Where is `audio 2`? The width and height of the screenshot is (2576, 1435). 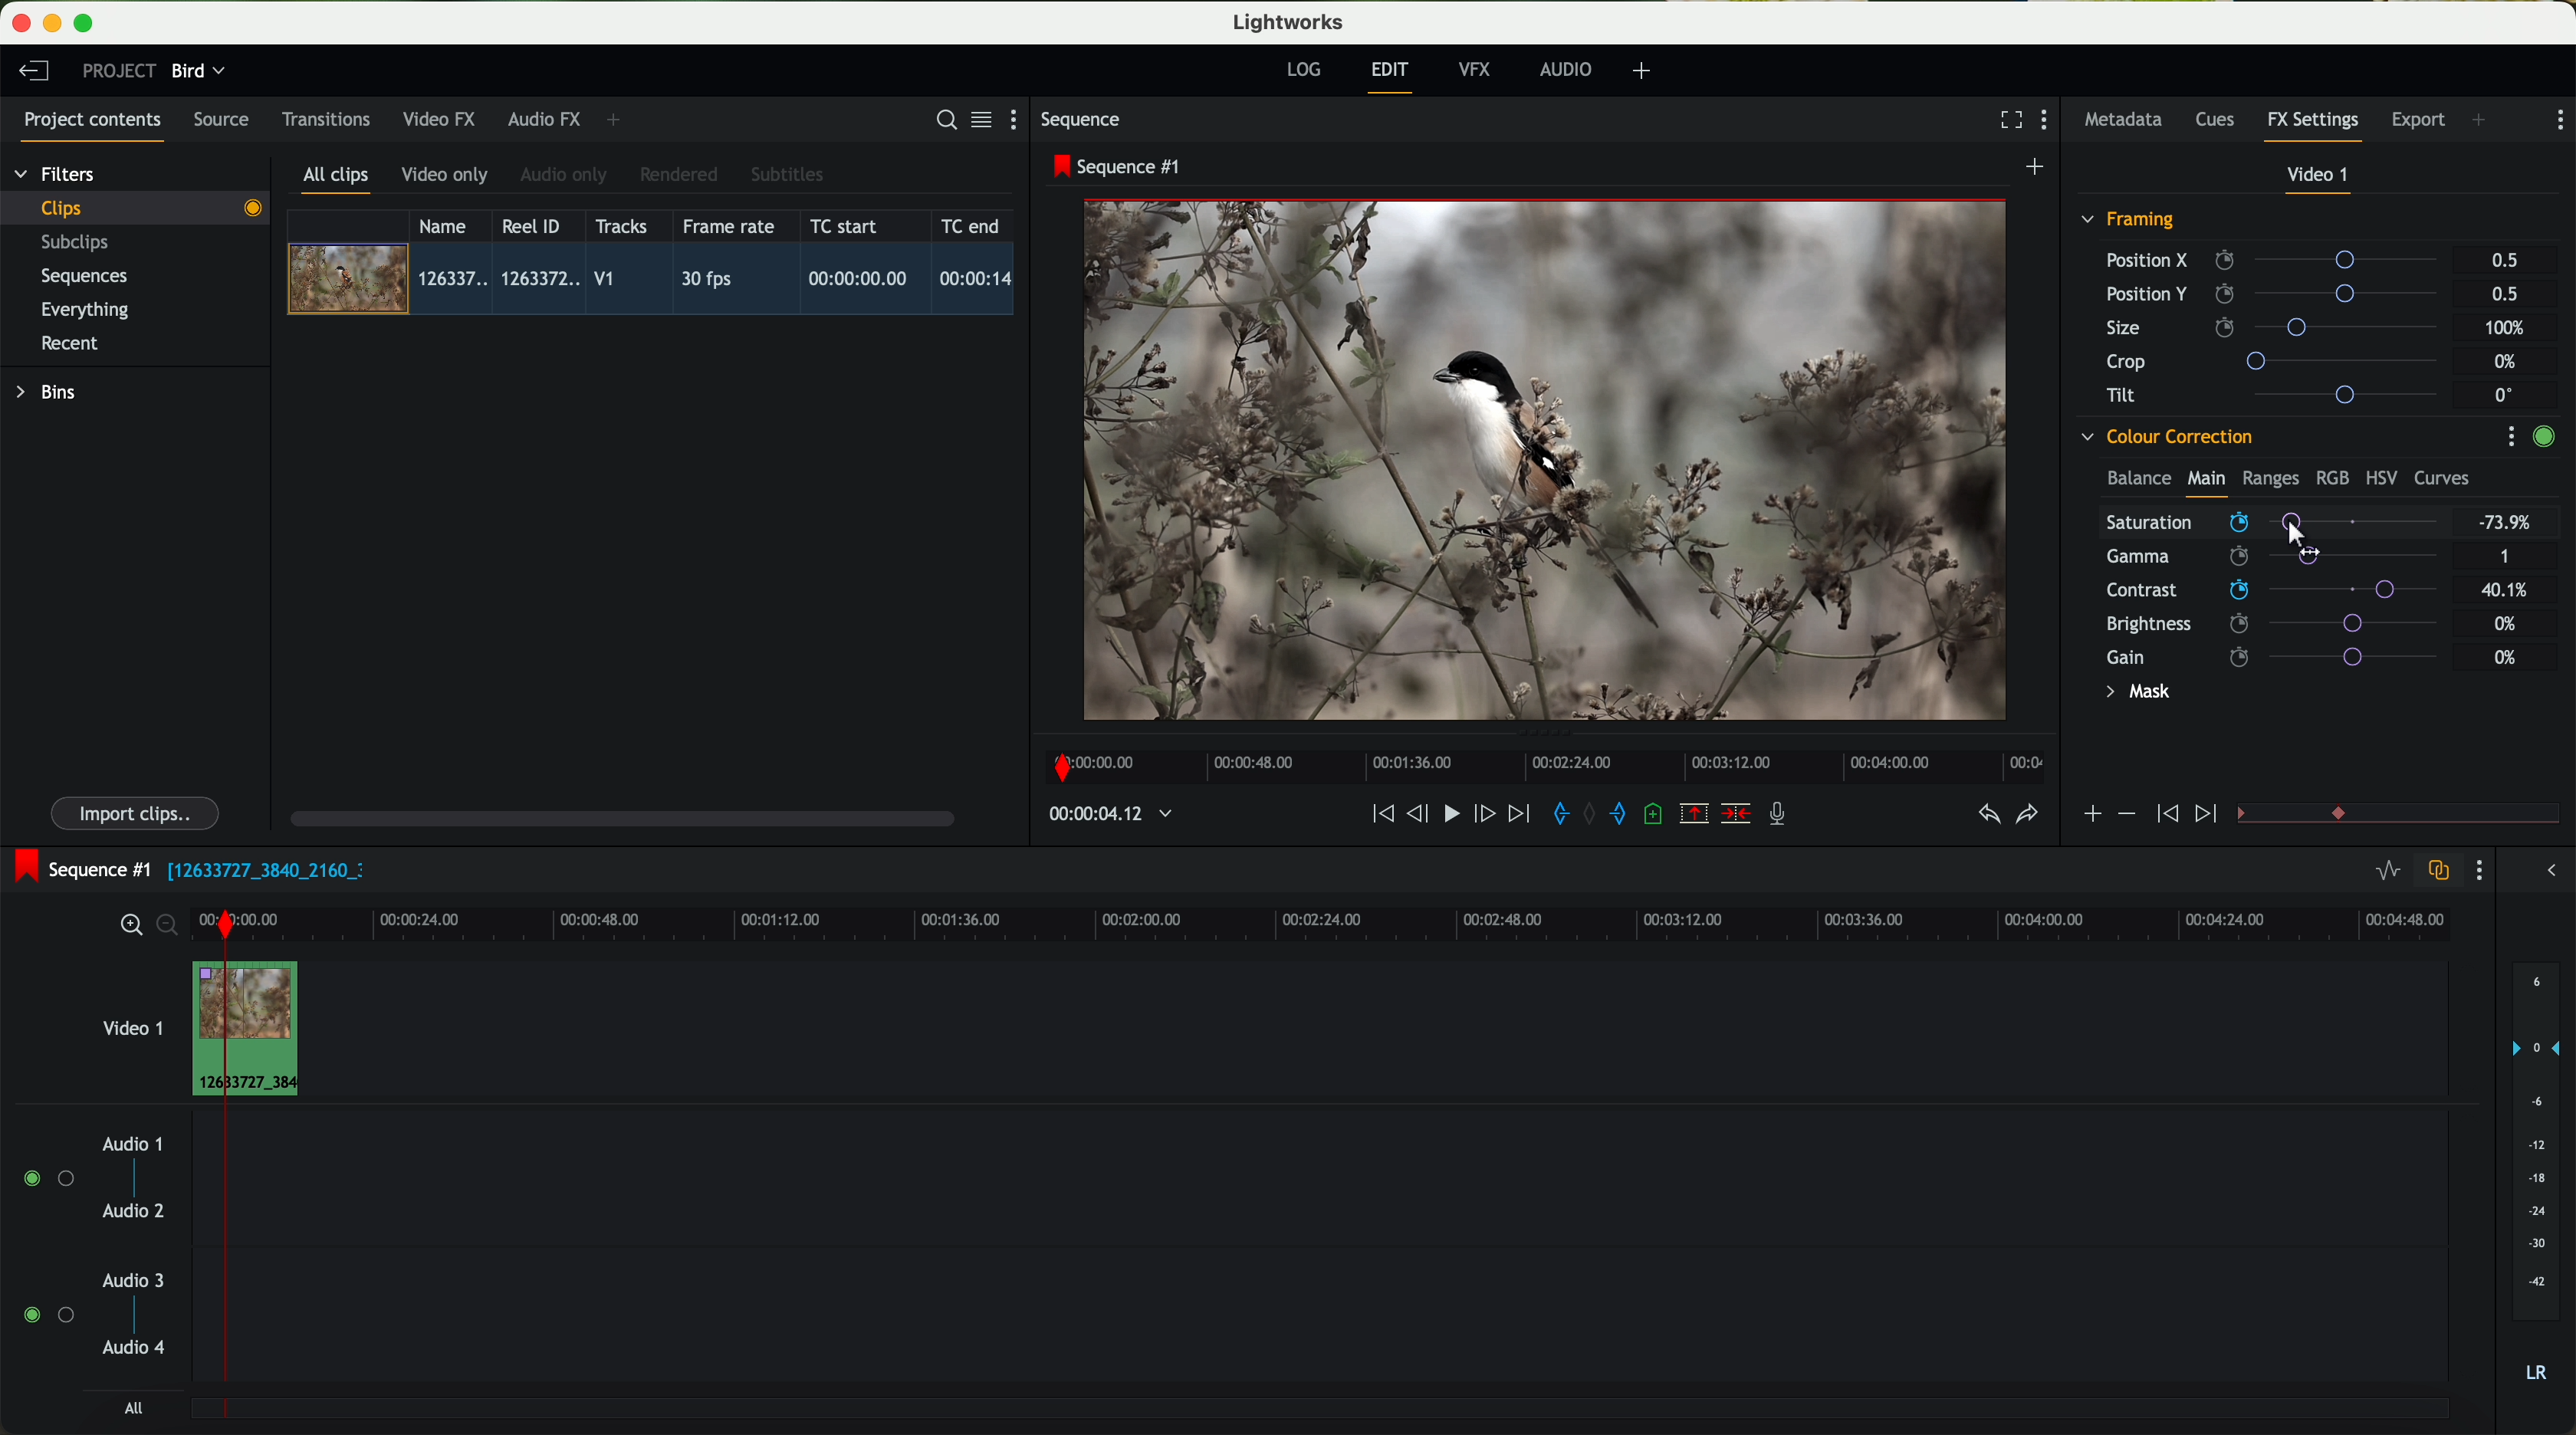 audio 2 is located at coordinates (135, 1212).